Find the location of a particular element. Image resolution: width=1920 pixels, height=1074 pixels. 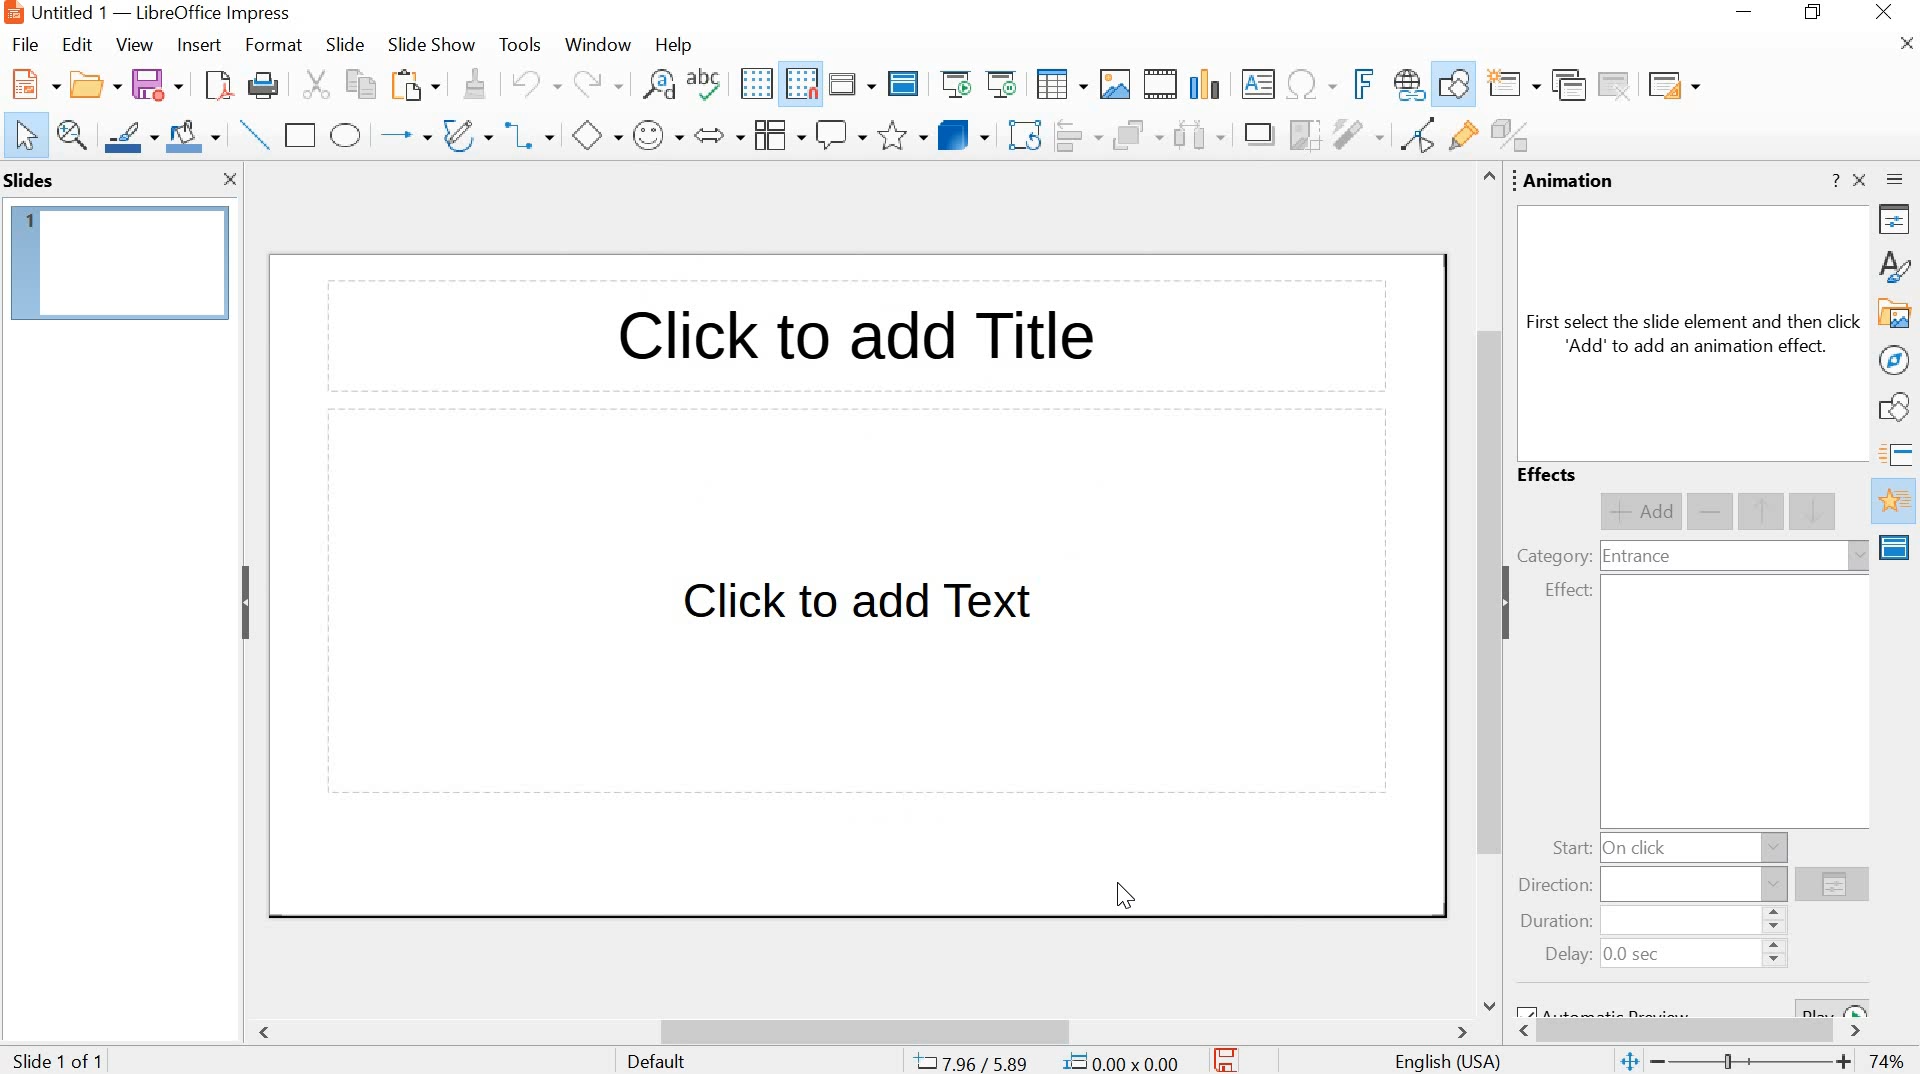

save is located at coordinates (157, 85).